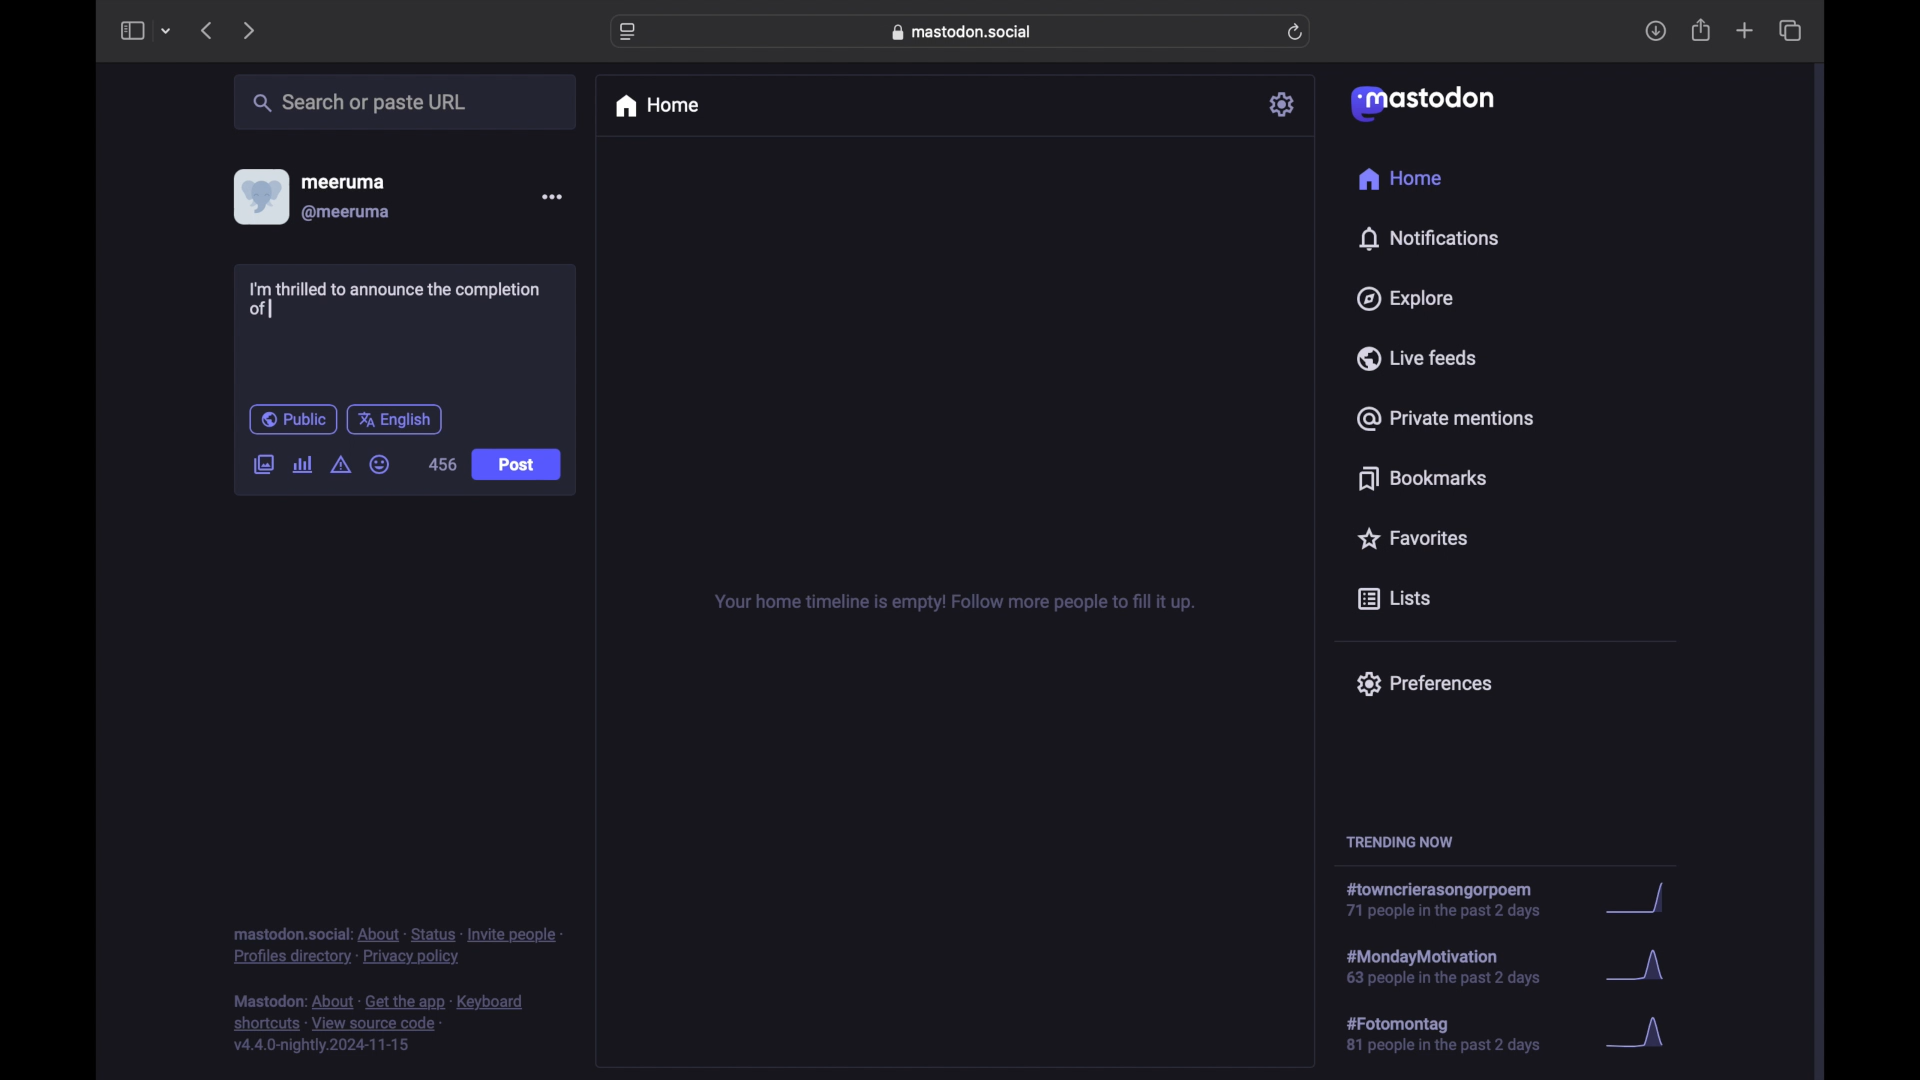 This screenshot has width=1920, height=1080. I want to click on share or paste url, so click(360, 102).